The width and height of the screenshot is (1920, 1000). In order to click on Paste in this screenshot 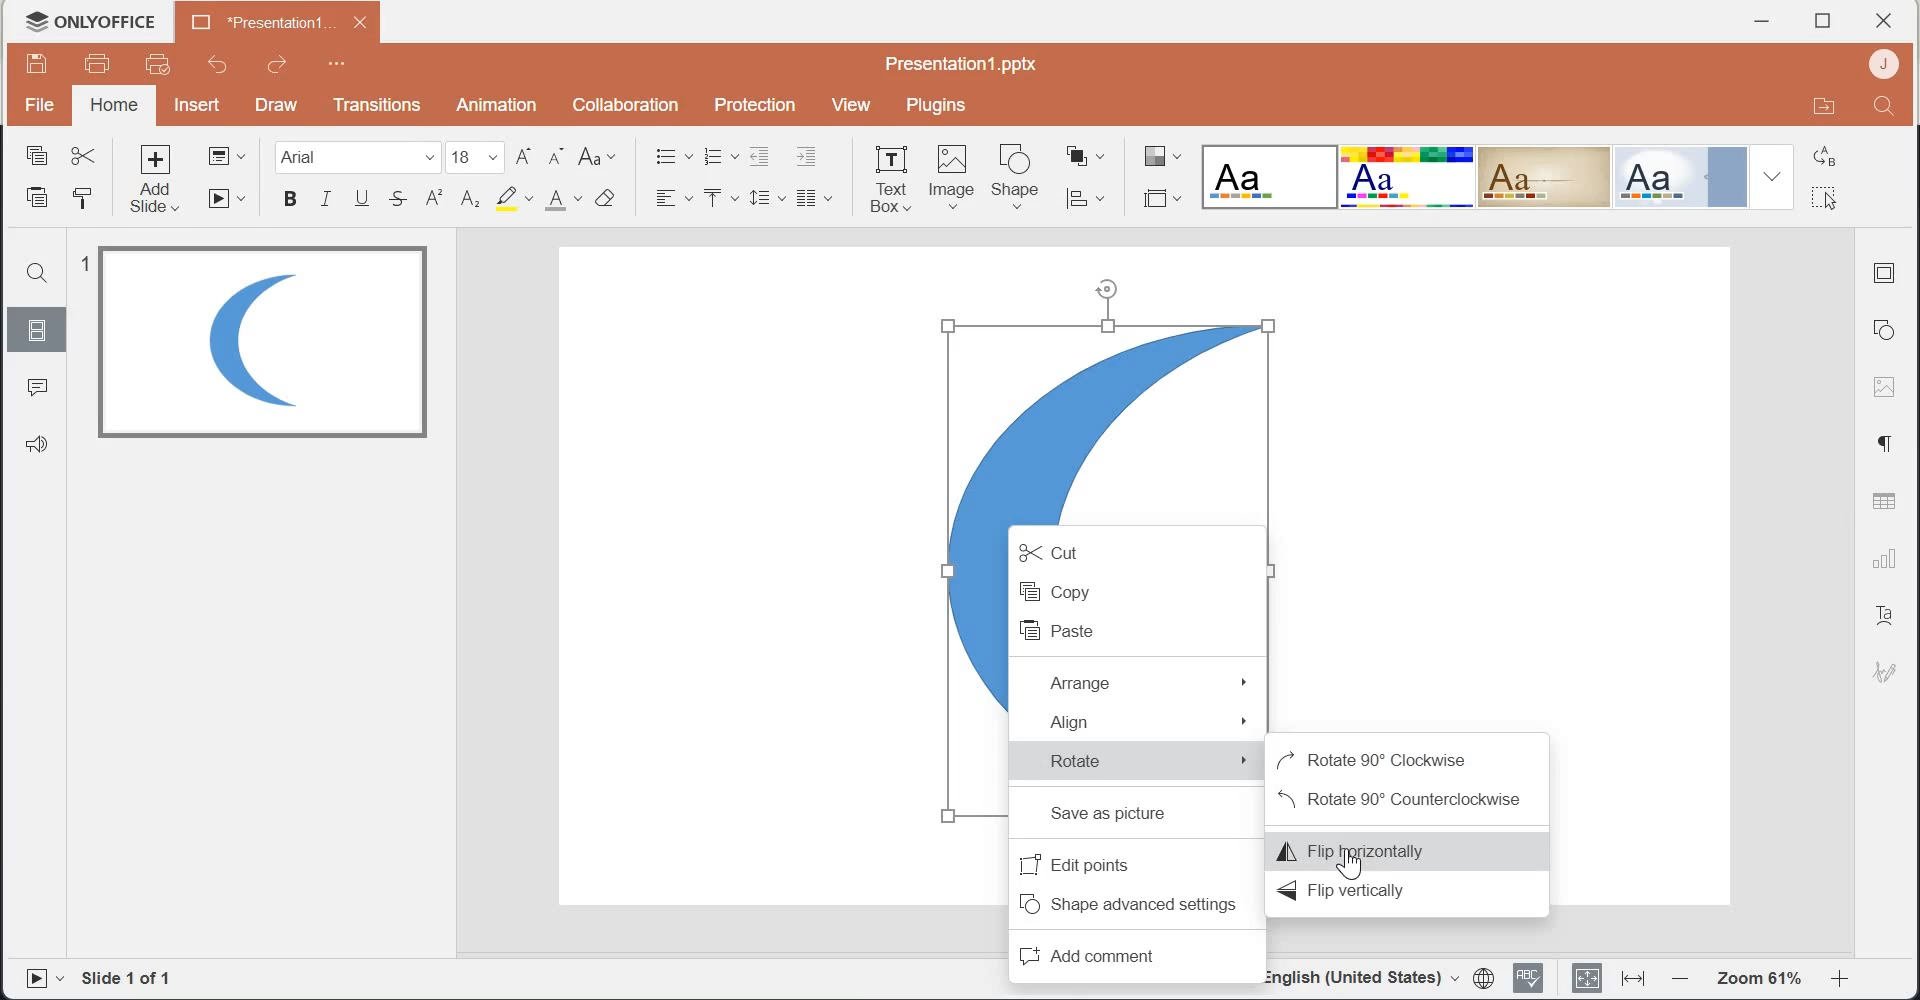, I will do `click(1135, 631)`.